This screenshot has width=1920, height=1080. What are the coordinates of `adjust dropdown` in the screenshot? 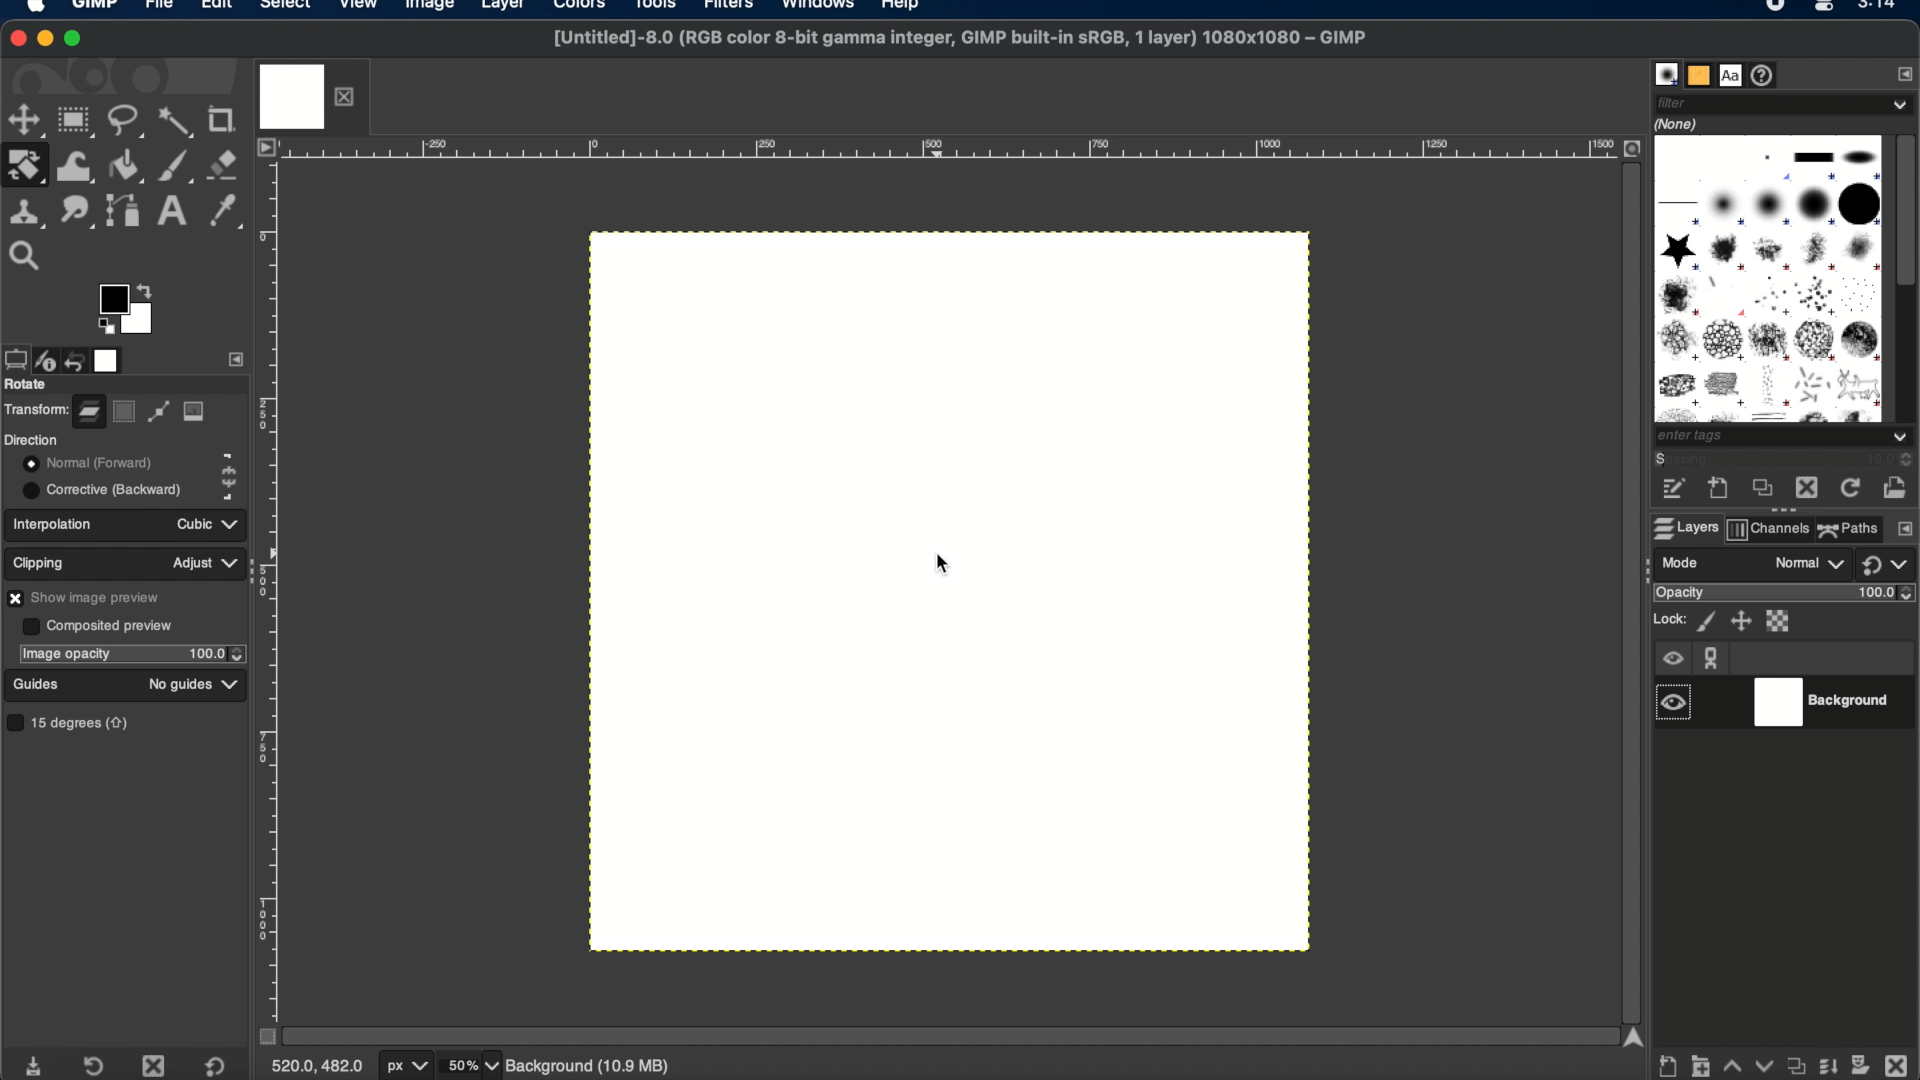 It's located at (205, 563).